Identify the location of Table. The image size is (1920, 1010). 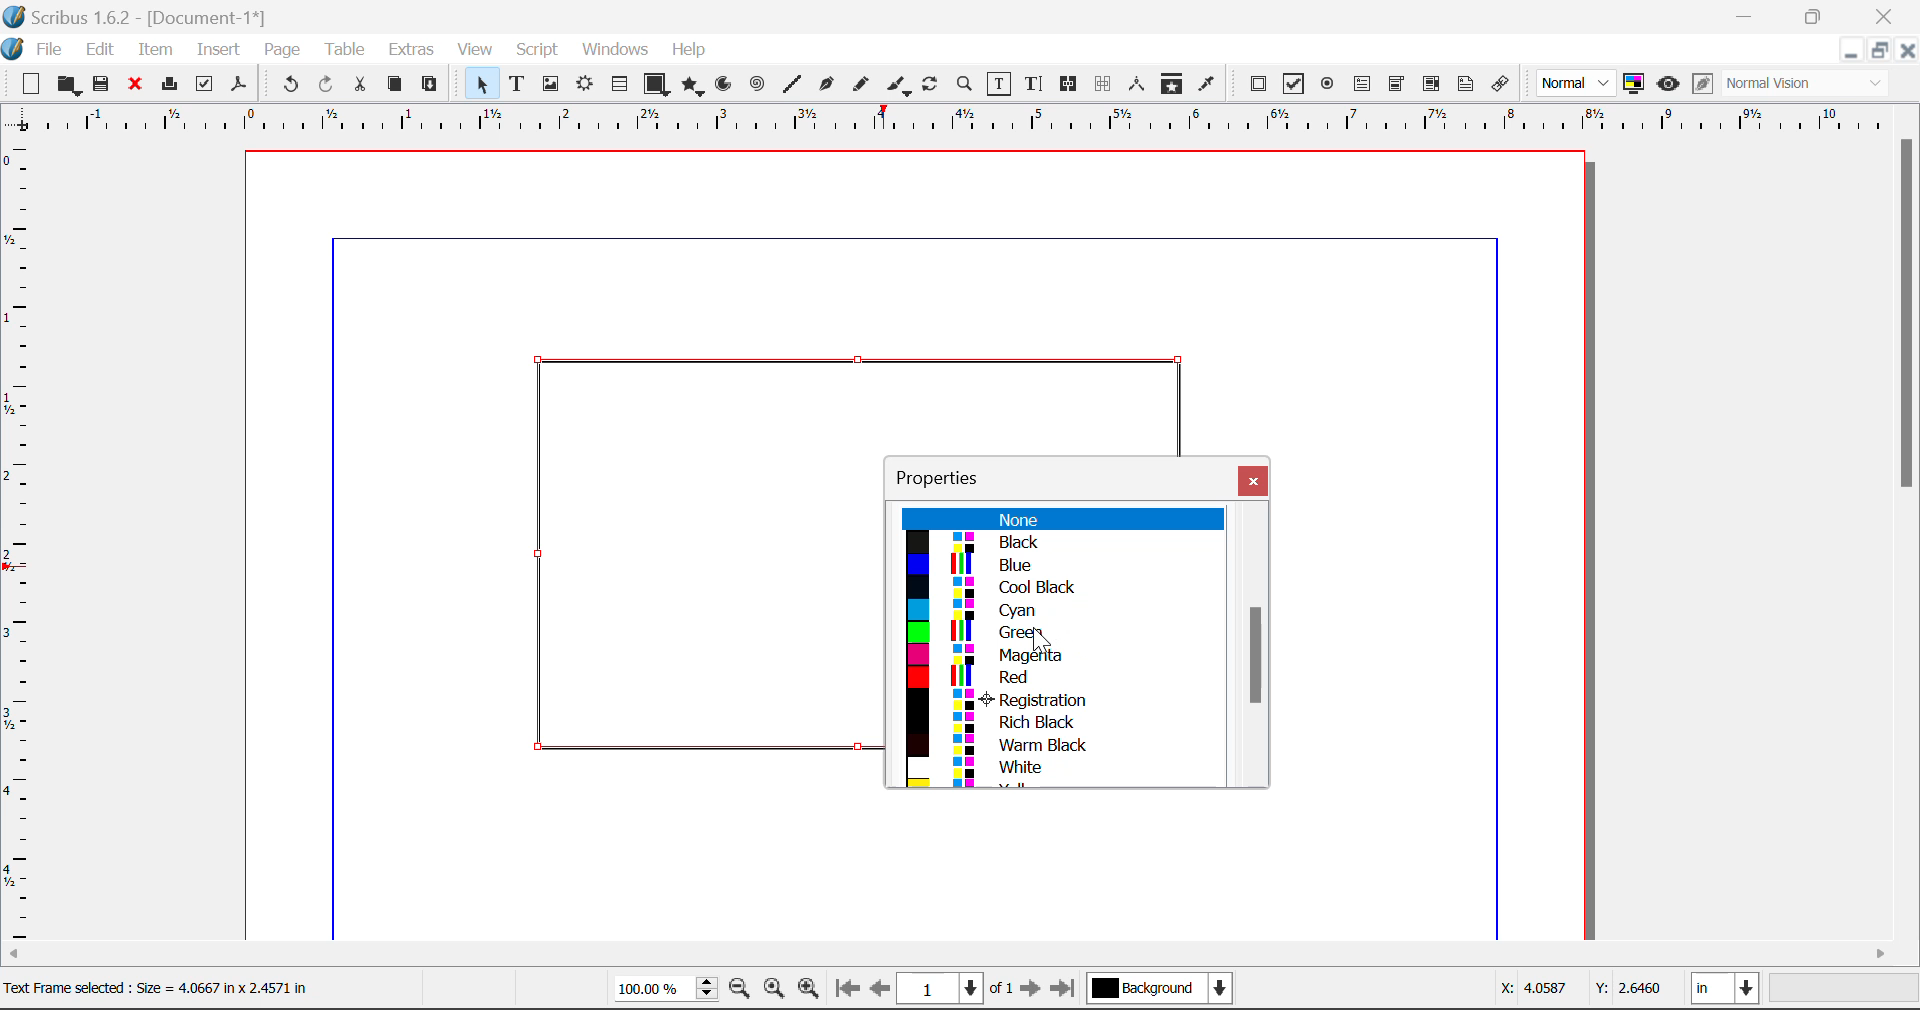
(344, 48).